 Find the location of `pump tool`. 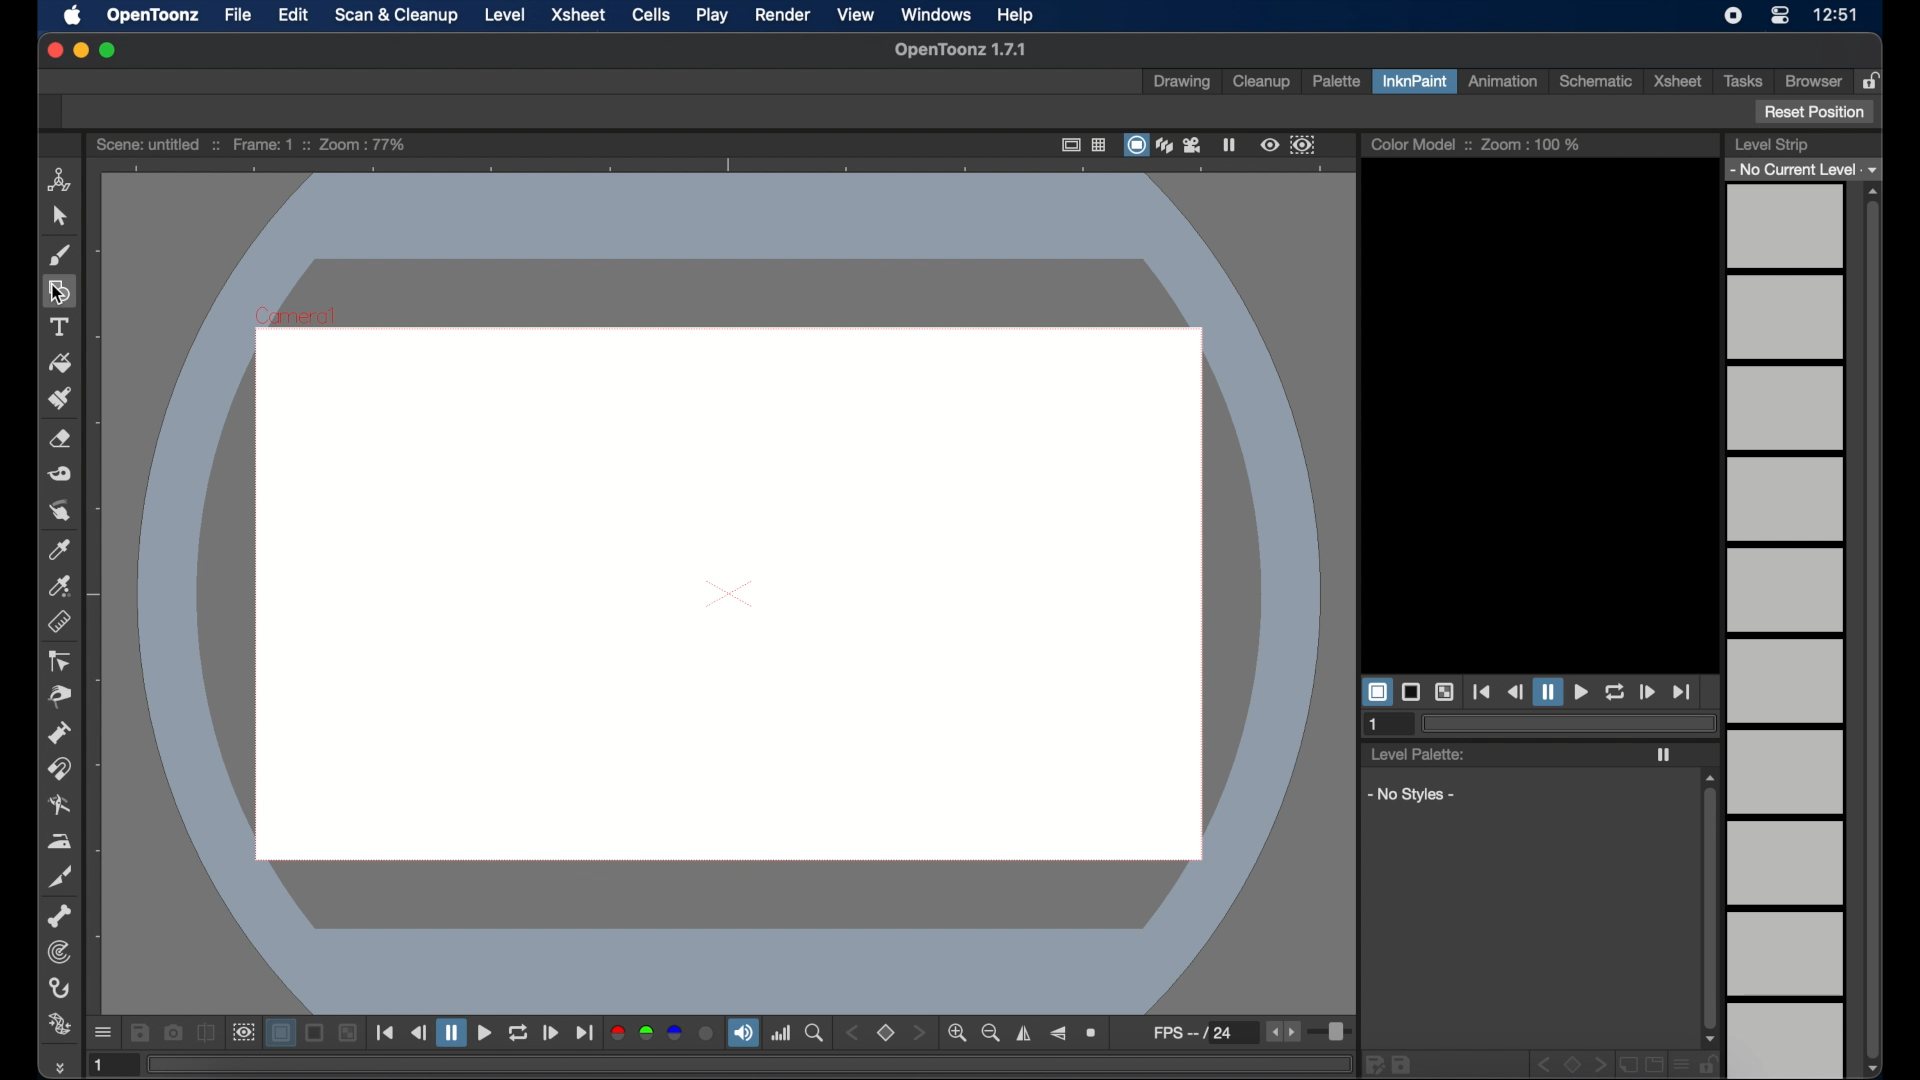

pump tool is located at coordinates (59, 733).